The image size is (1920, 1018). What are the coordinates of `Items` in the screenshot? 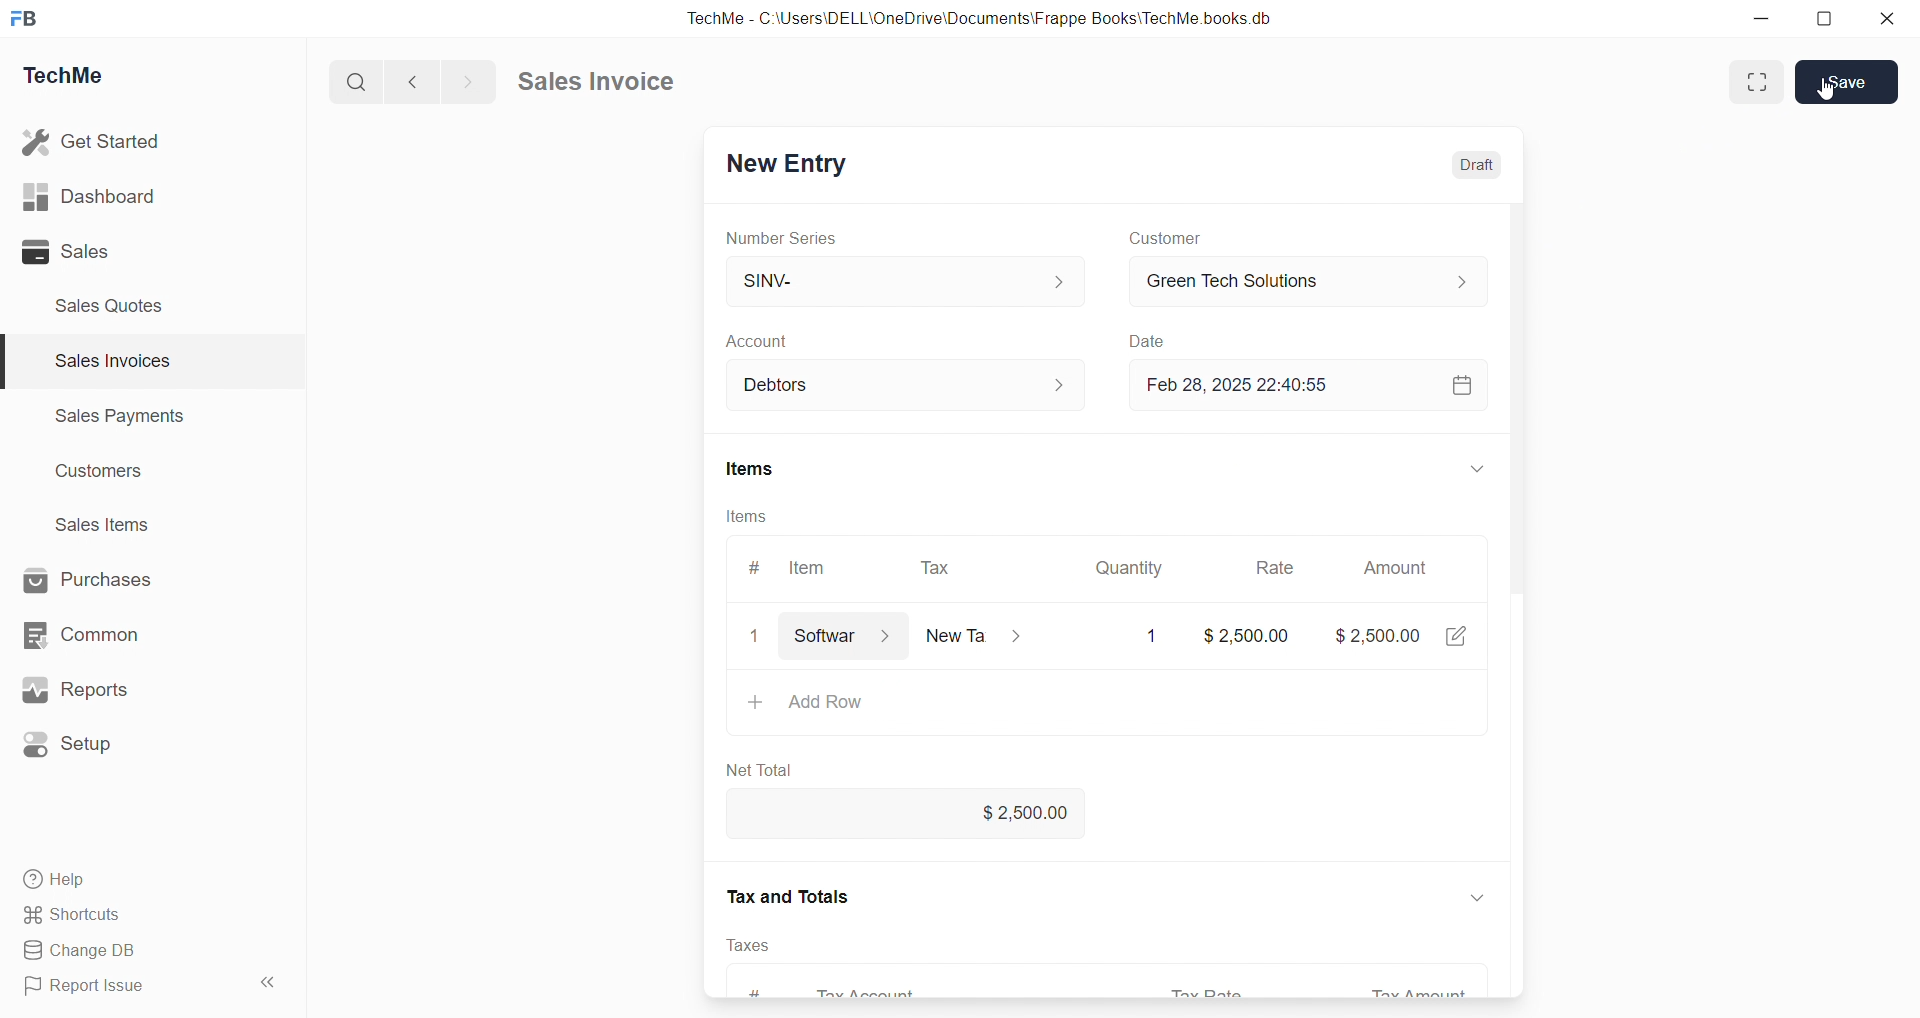 It's located at (752, 468).